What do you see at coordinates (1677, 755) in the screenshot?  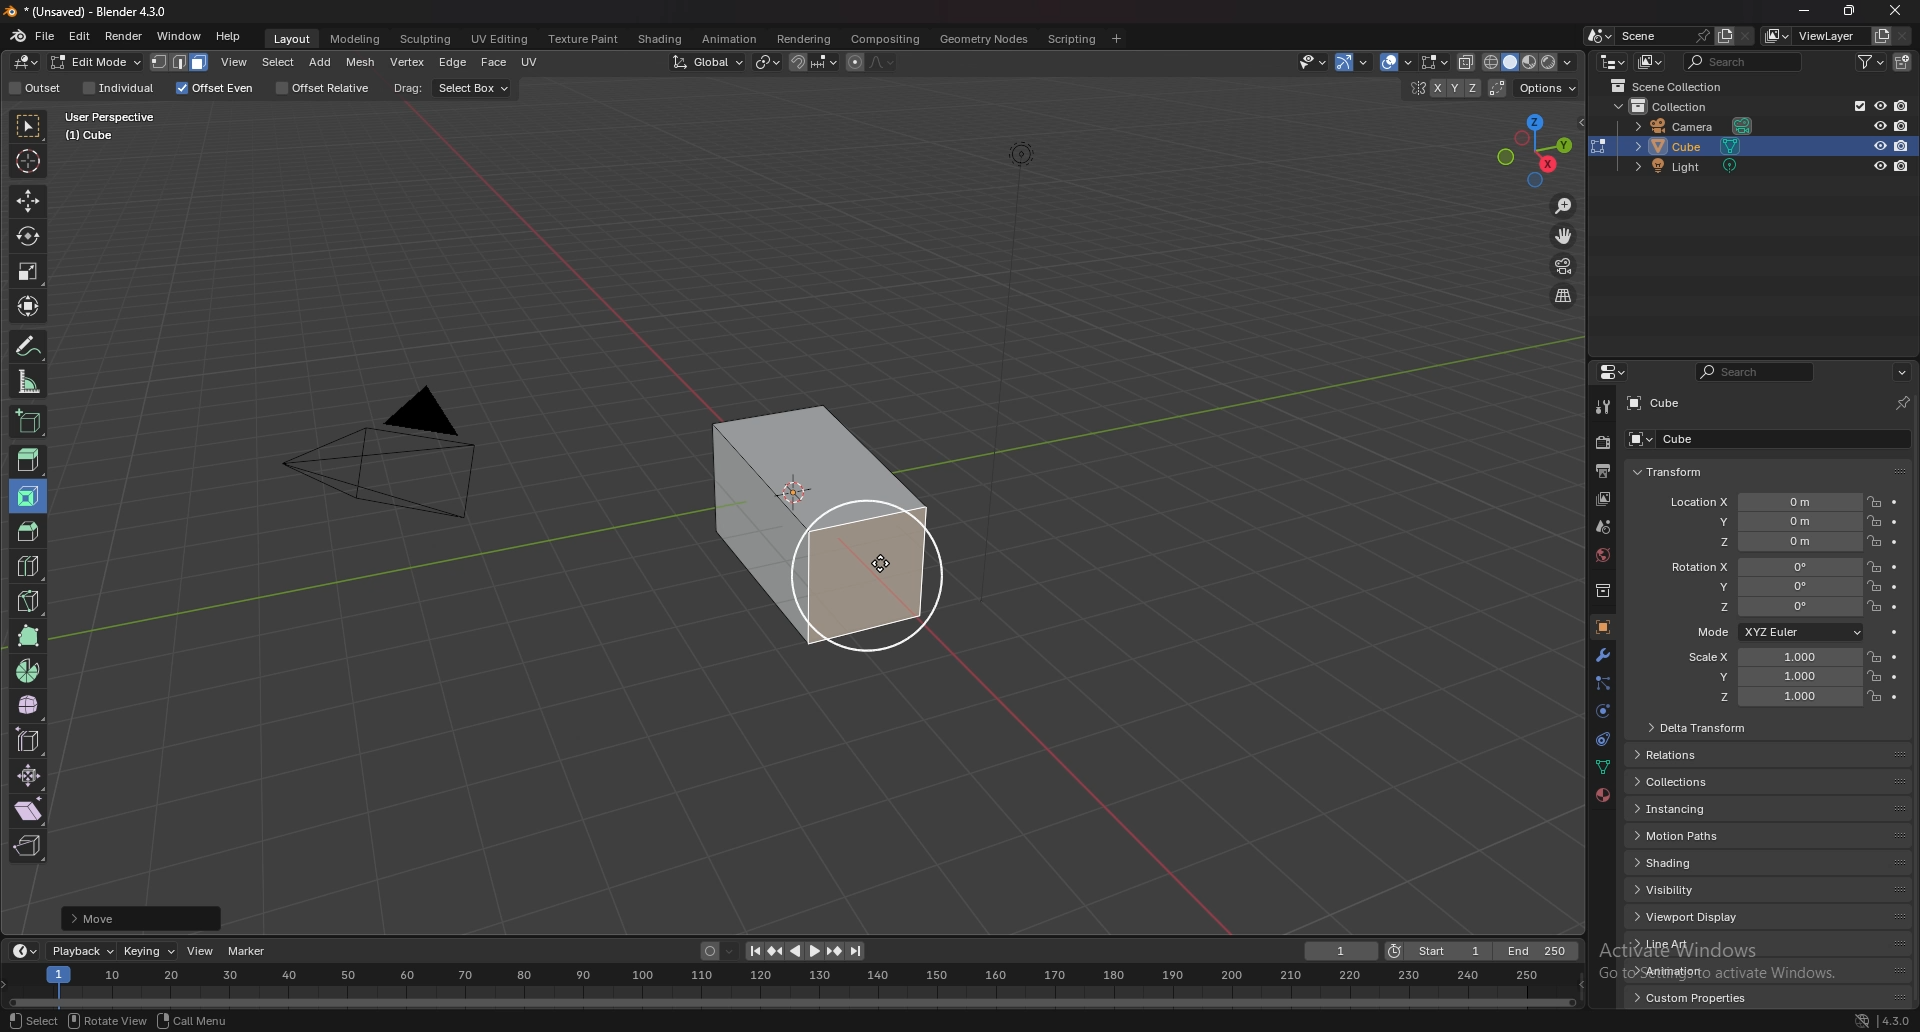 I see `relations` at bounding box center [1677, 755].